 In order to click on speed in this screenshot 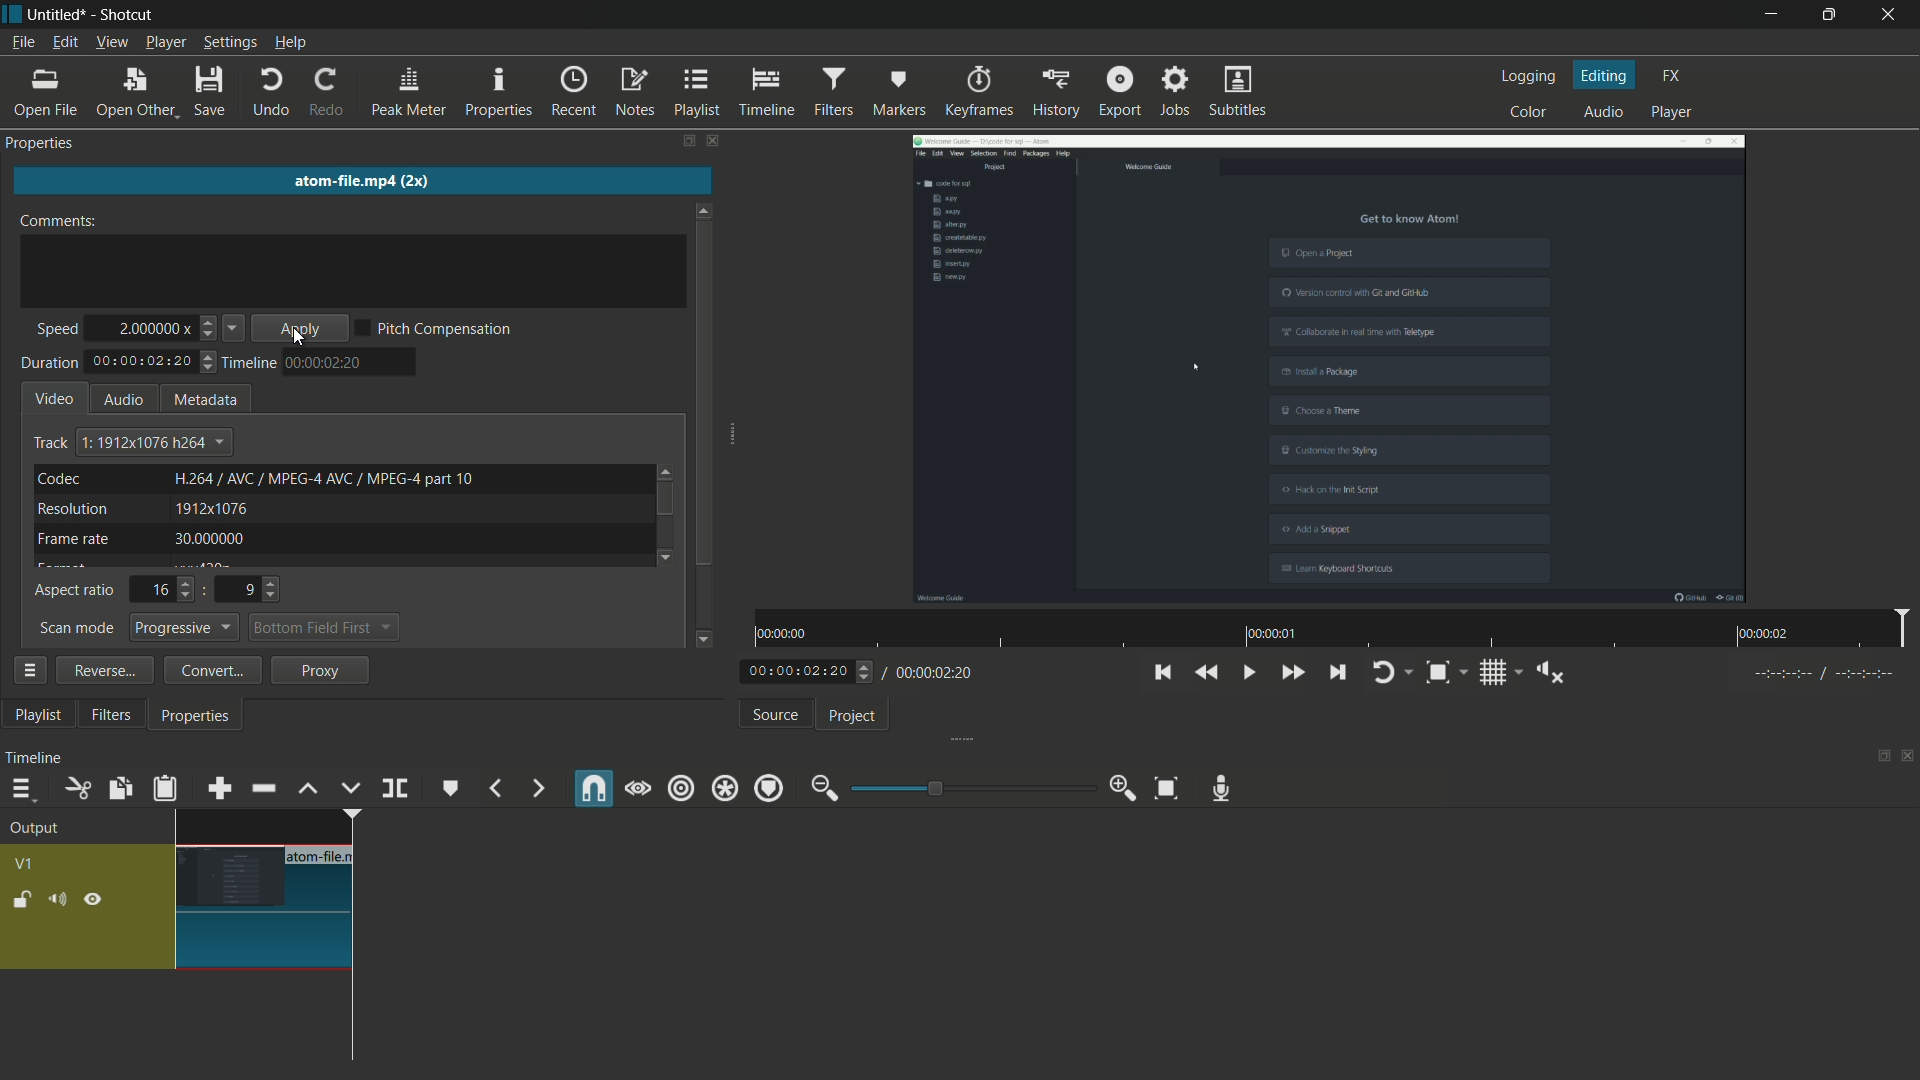, I will do `click(56, 331)`.